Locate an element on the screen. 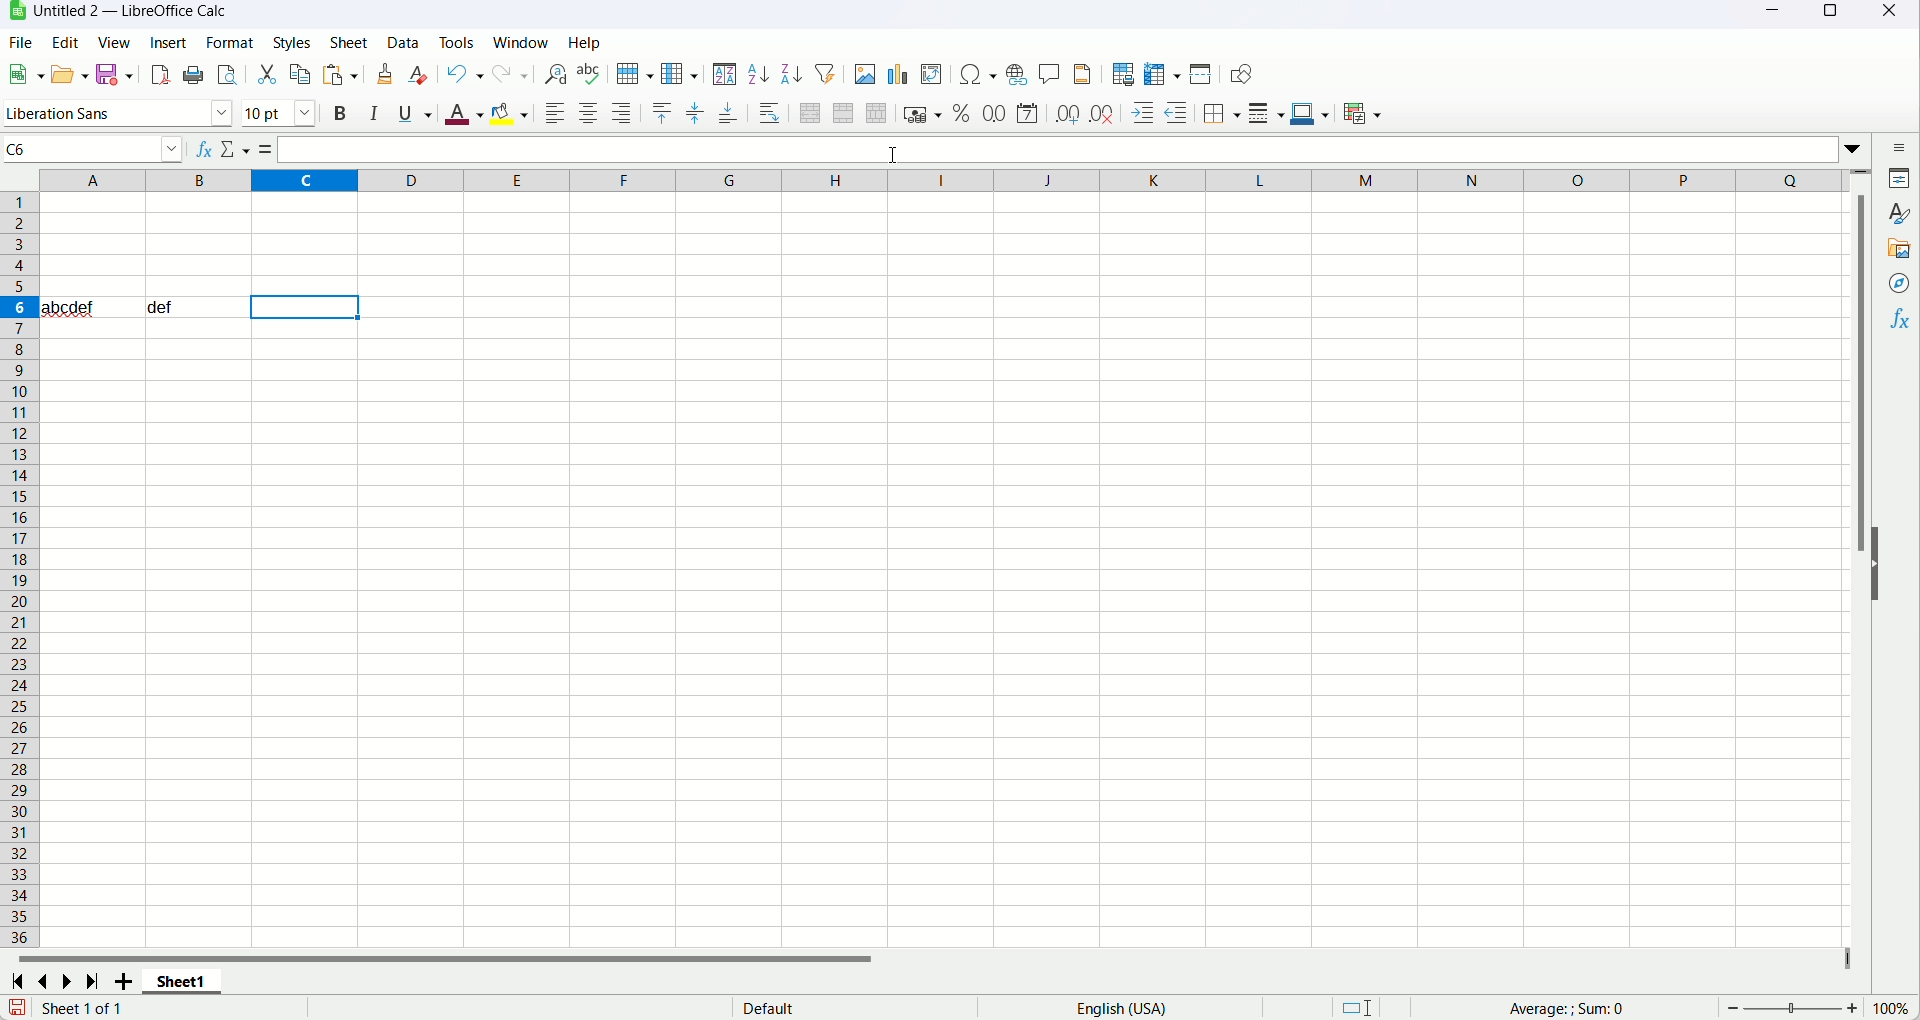  font color is located at coordinates (463, 114).